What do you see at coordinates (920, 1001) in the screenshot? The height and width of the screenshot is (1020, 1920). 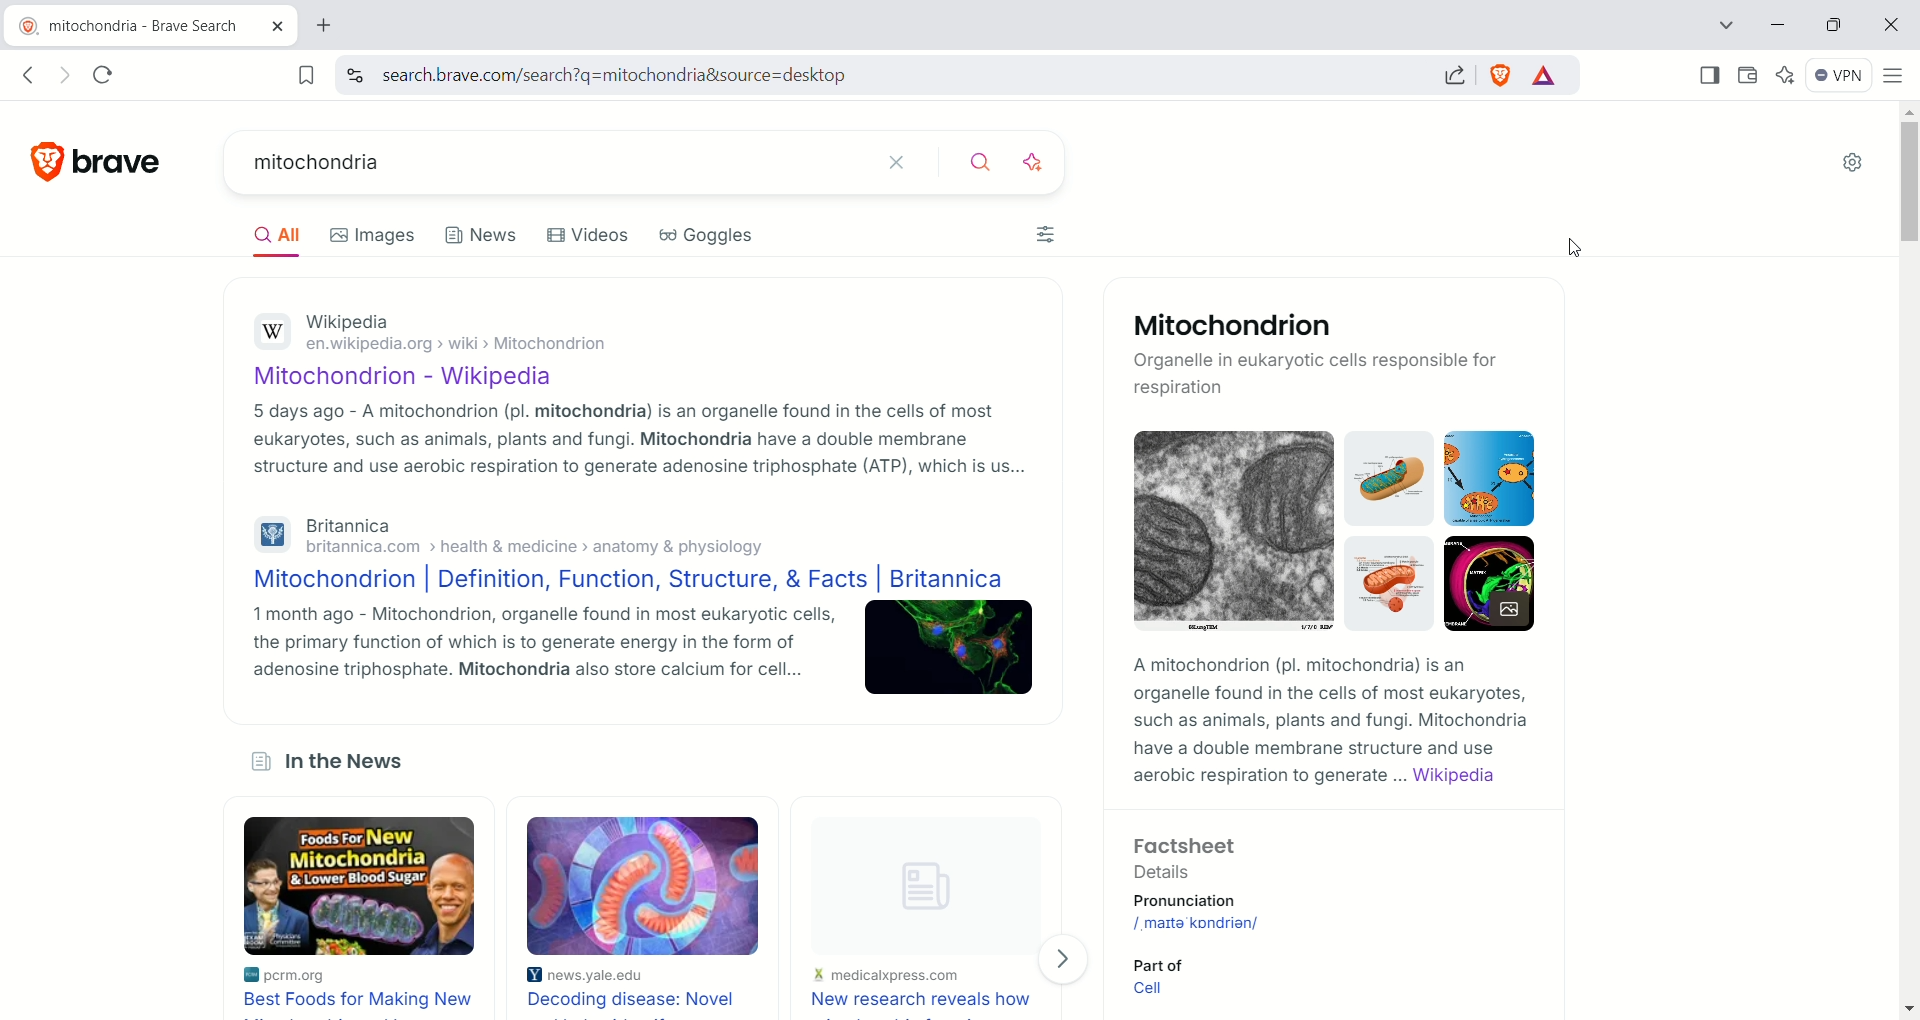 I see `New research reveals how` at bounding box center [920, 1001].